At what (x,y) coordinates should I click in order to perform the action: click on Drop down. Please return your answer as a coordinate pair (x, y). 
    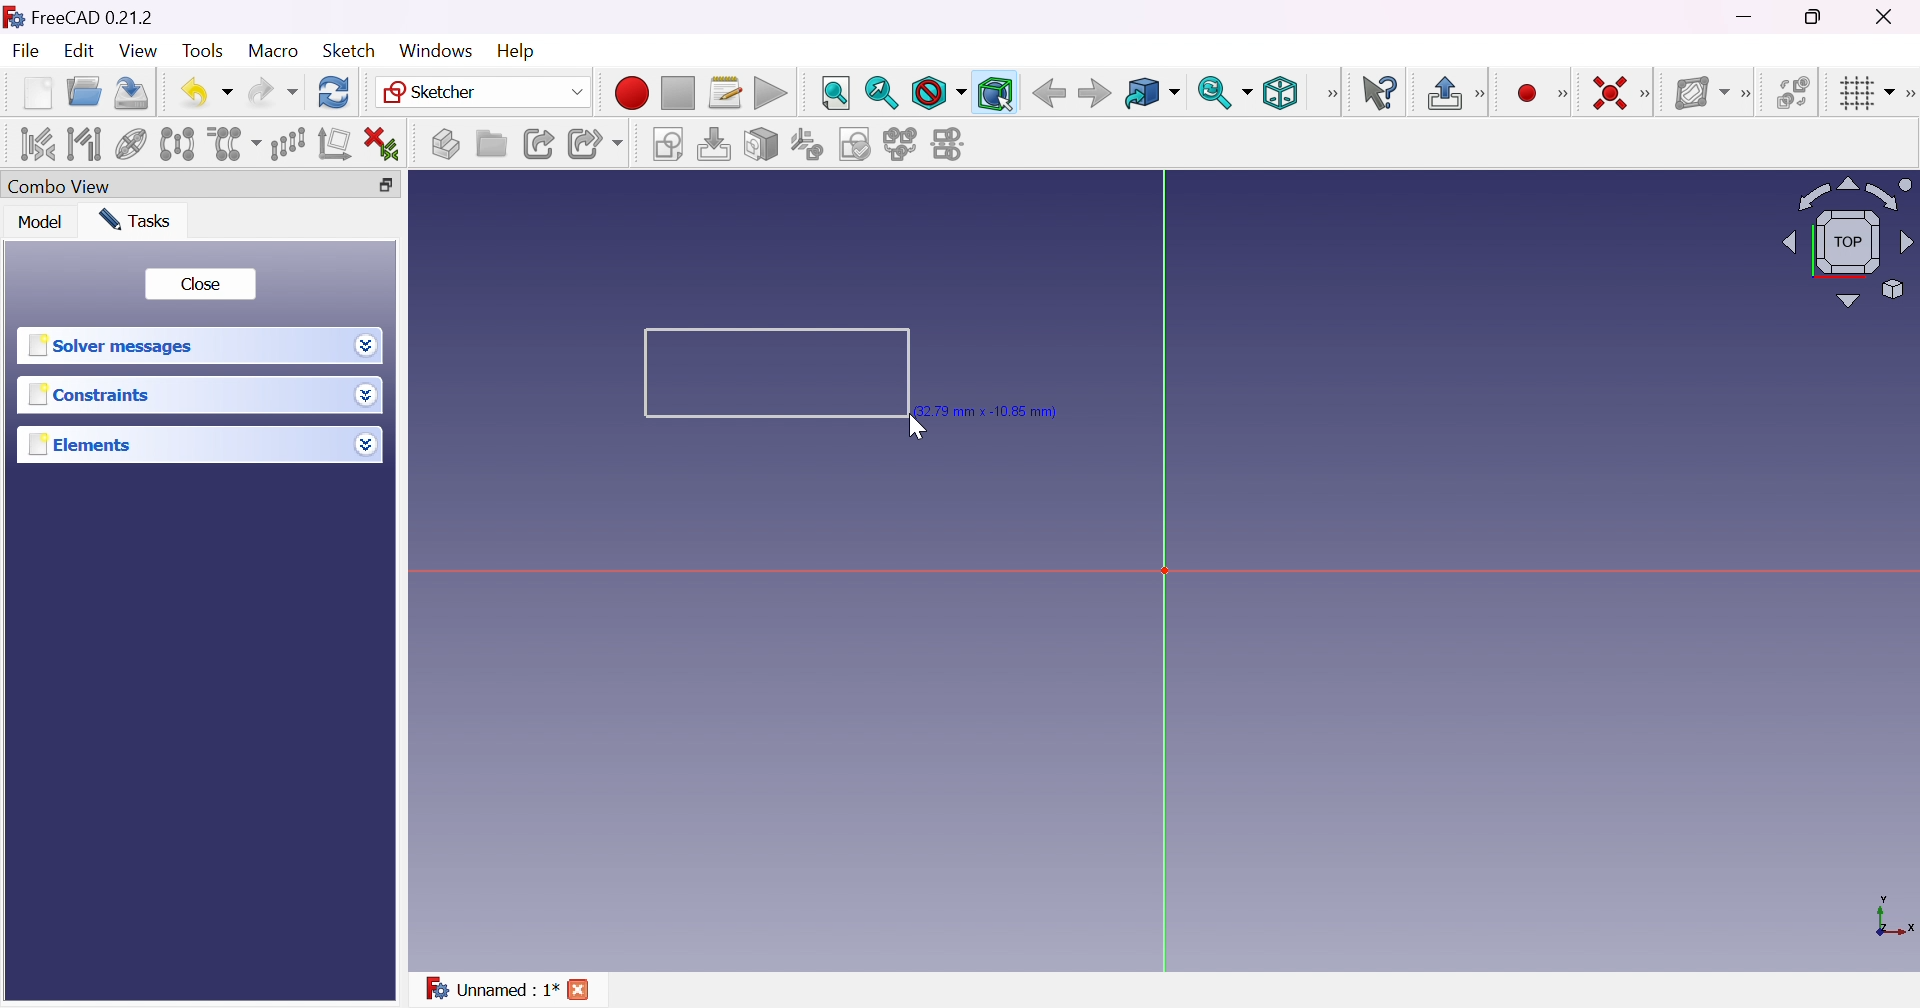
    Looking at the image, I should click on (366, 394).